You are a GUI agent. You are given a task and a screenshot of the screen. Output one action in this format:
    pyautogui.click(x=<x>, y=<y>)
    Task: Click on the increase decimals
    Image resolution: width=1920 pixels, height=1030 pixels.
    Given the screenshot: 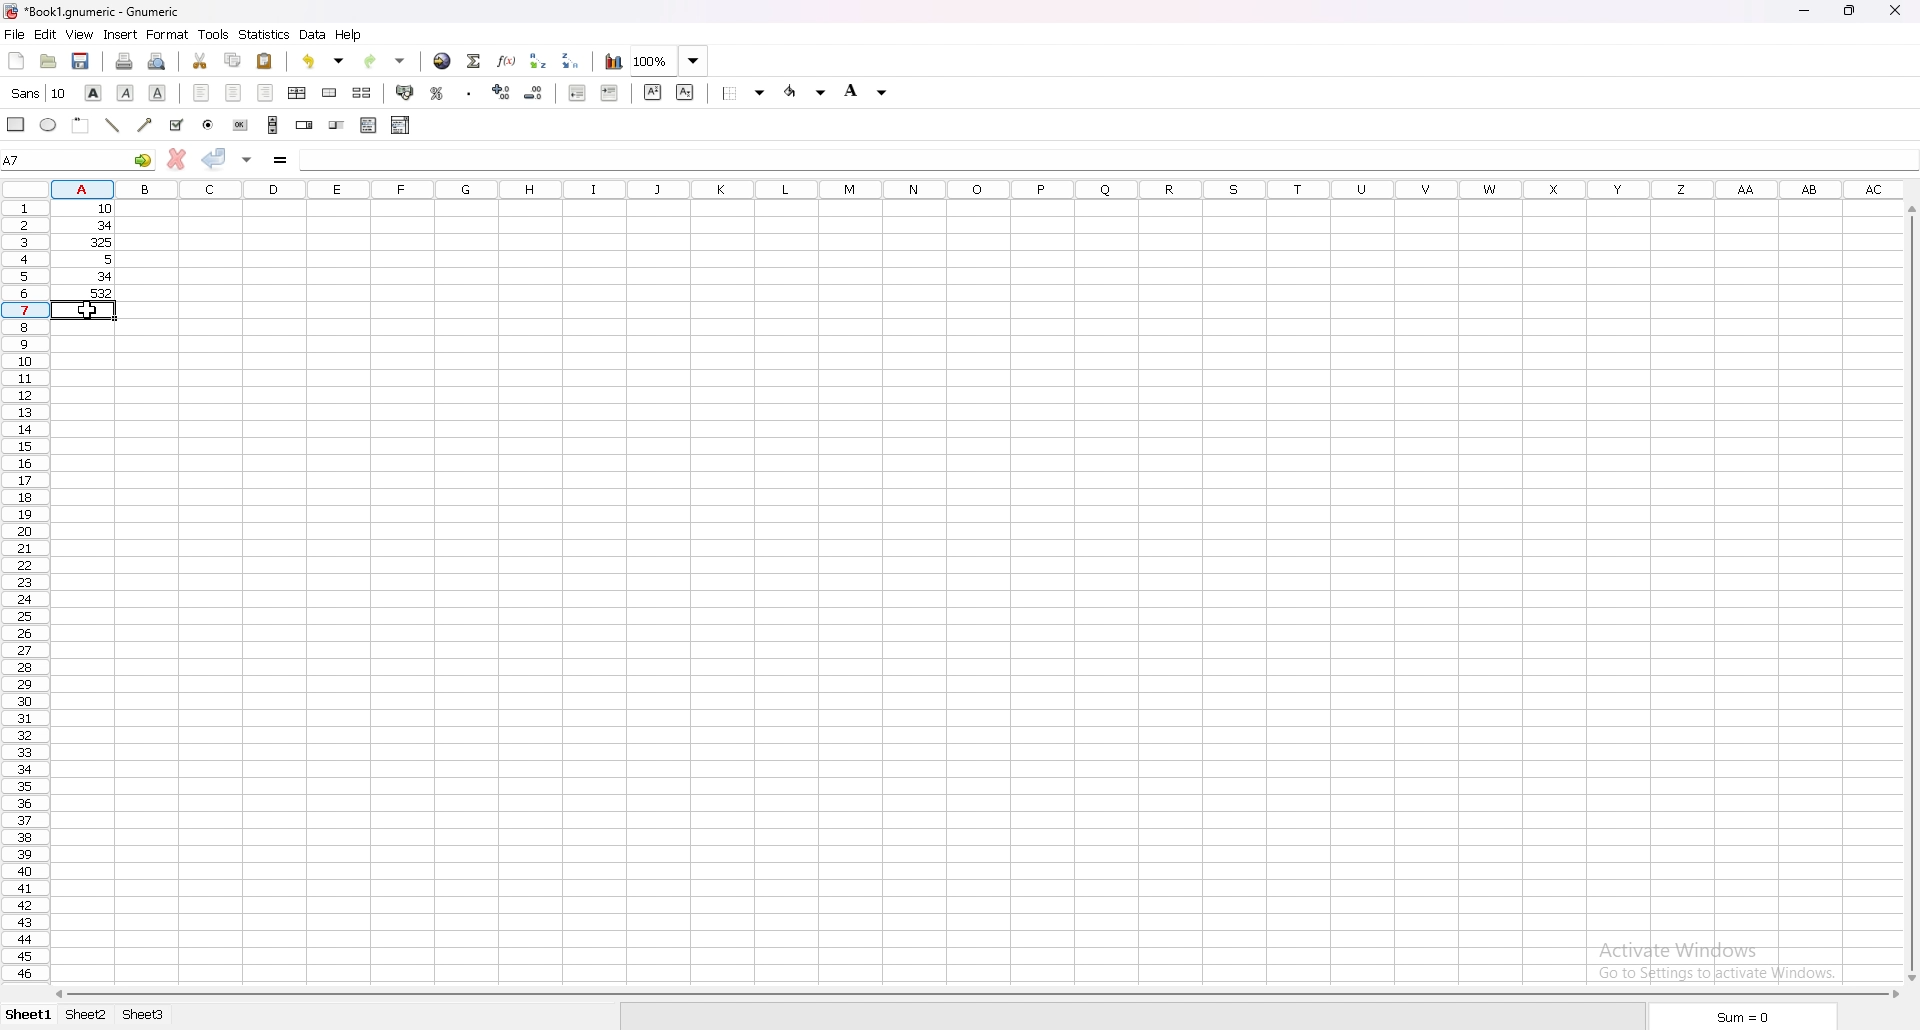 What is the action you would take?
    pyautogui.click(x=501, y=92)
    